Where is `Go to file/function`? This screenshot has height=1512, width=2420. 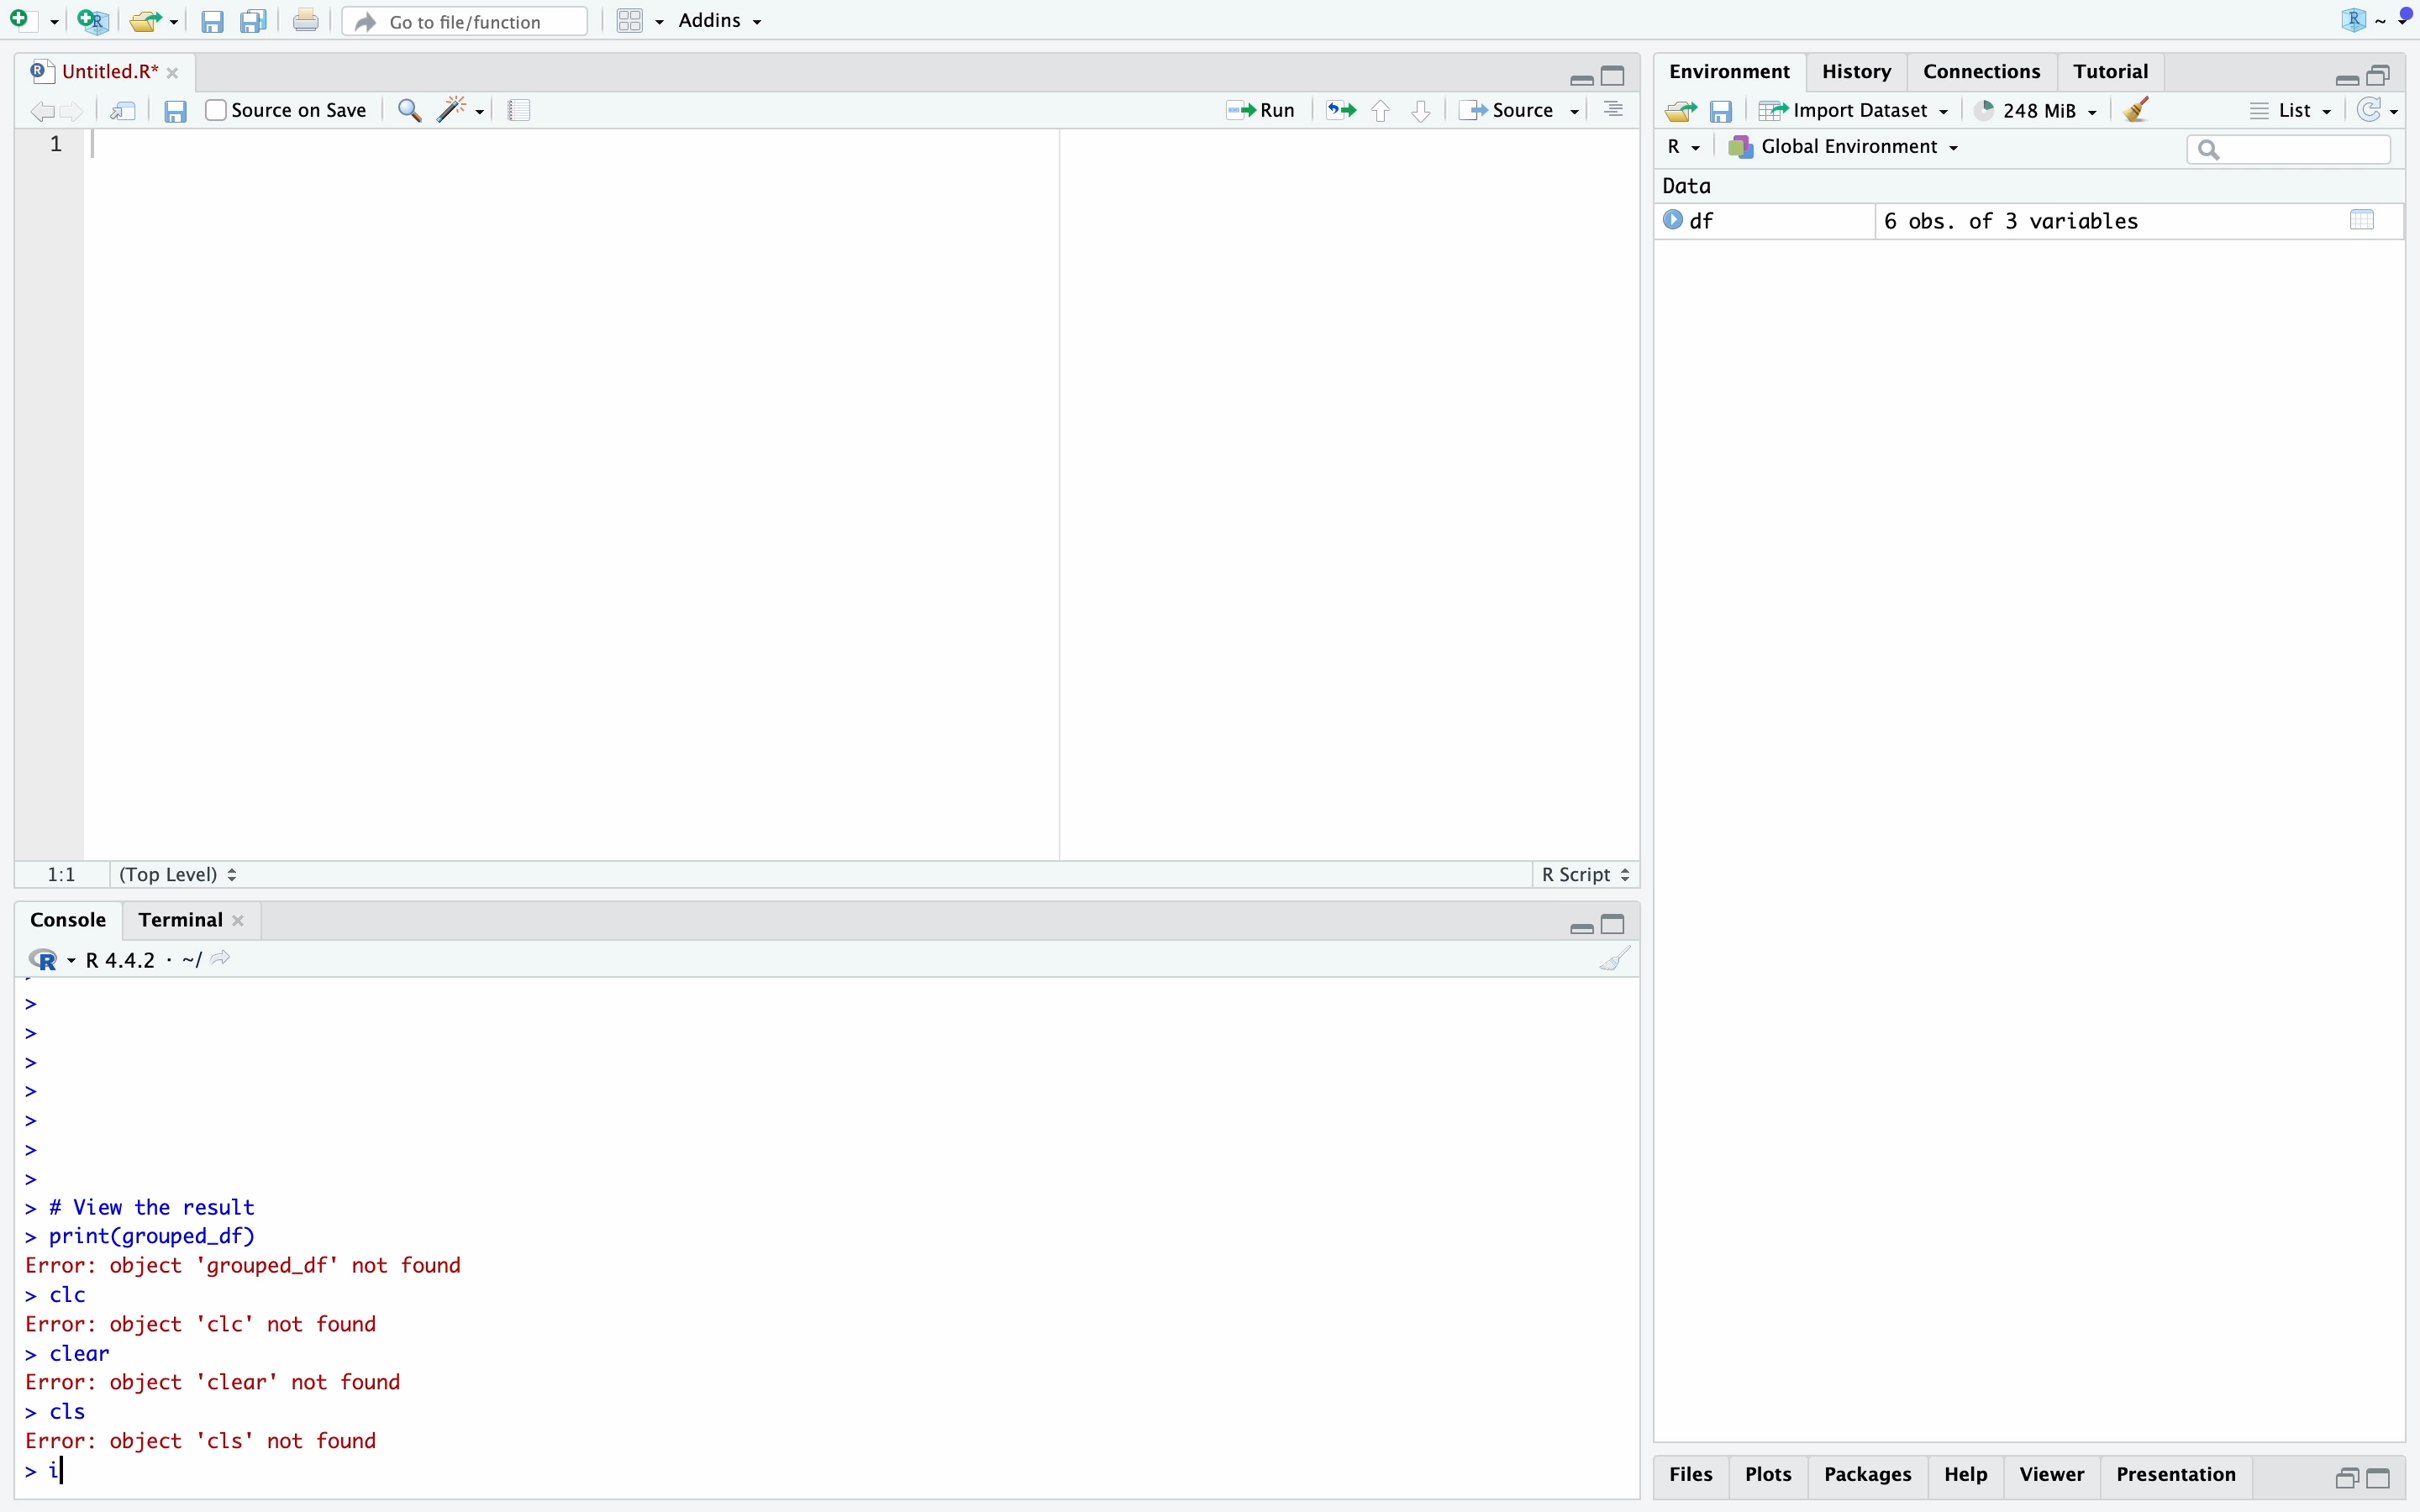
Go to file/function is located at coordinates (461, 22).